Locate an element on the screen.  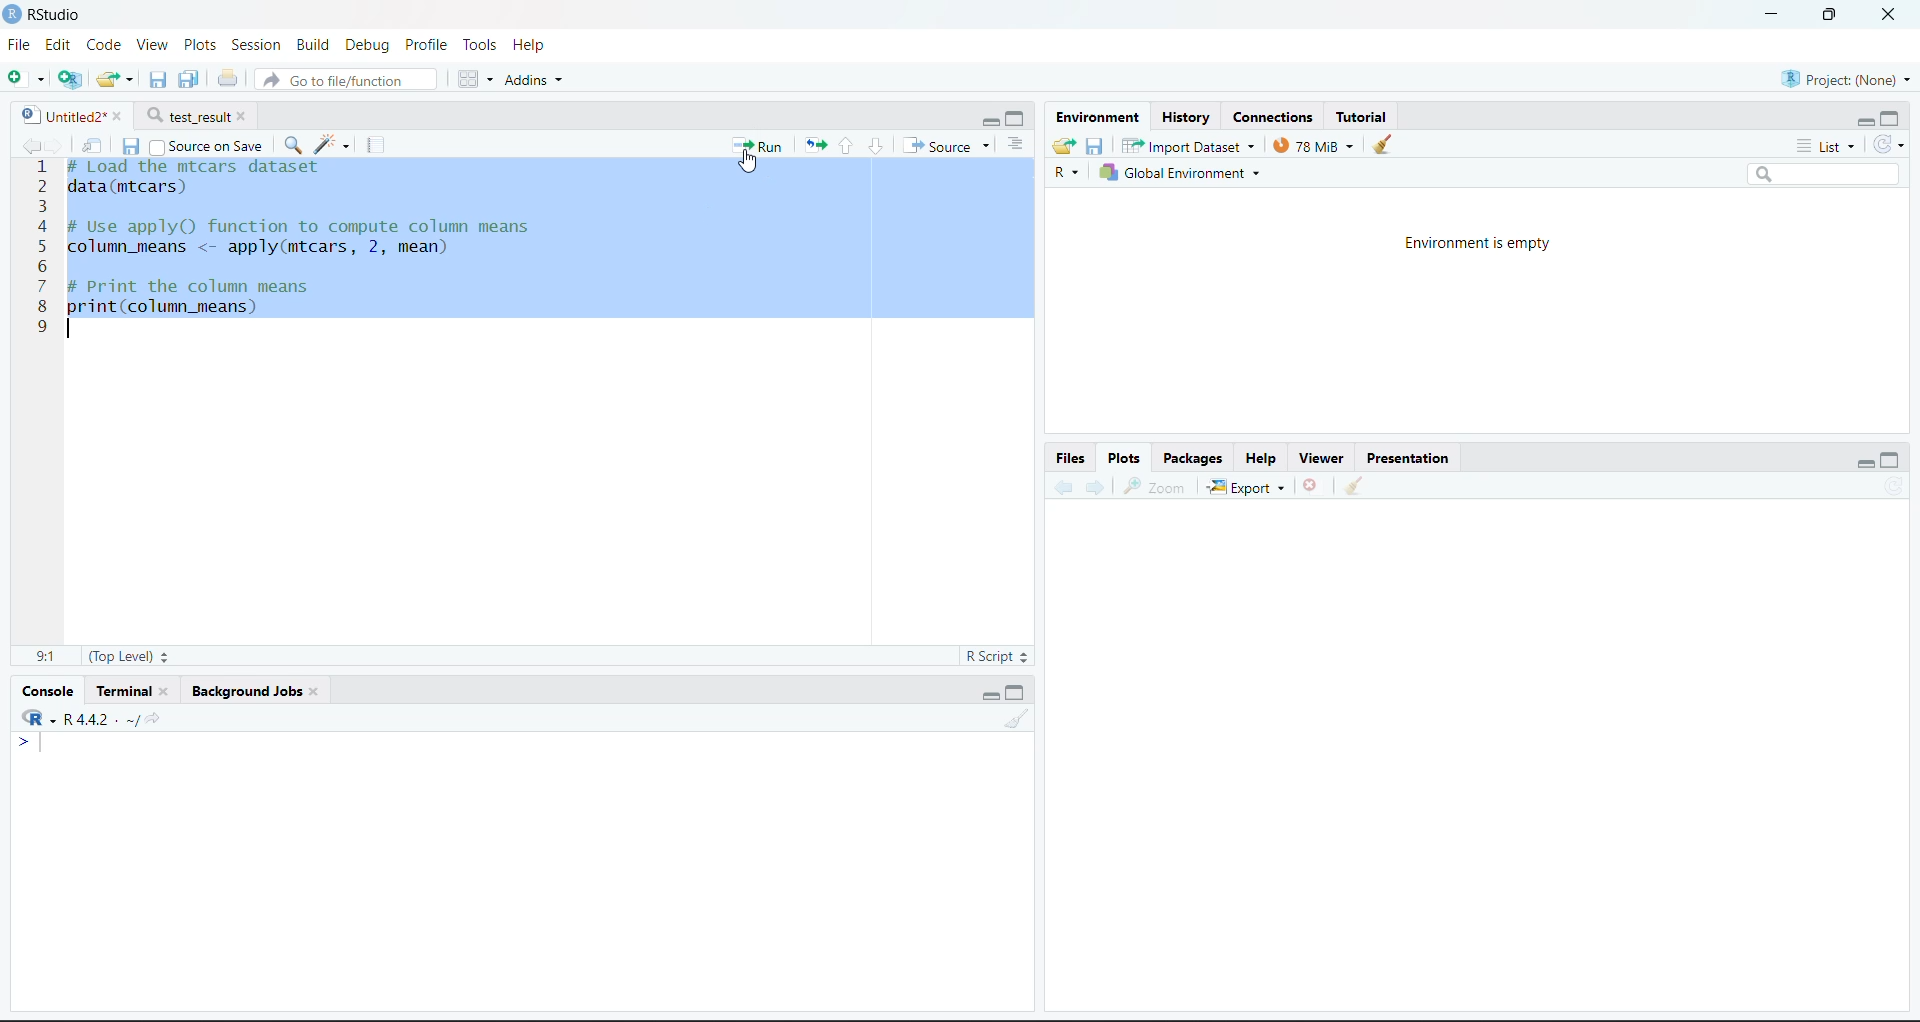
Terminal is located at coordinates (135, 687).